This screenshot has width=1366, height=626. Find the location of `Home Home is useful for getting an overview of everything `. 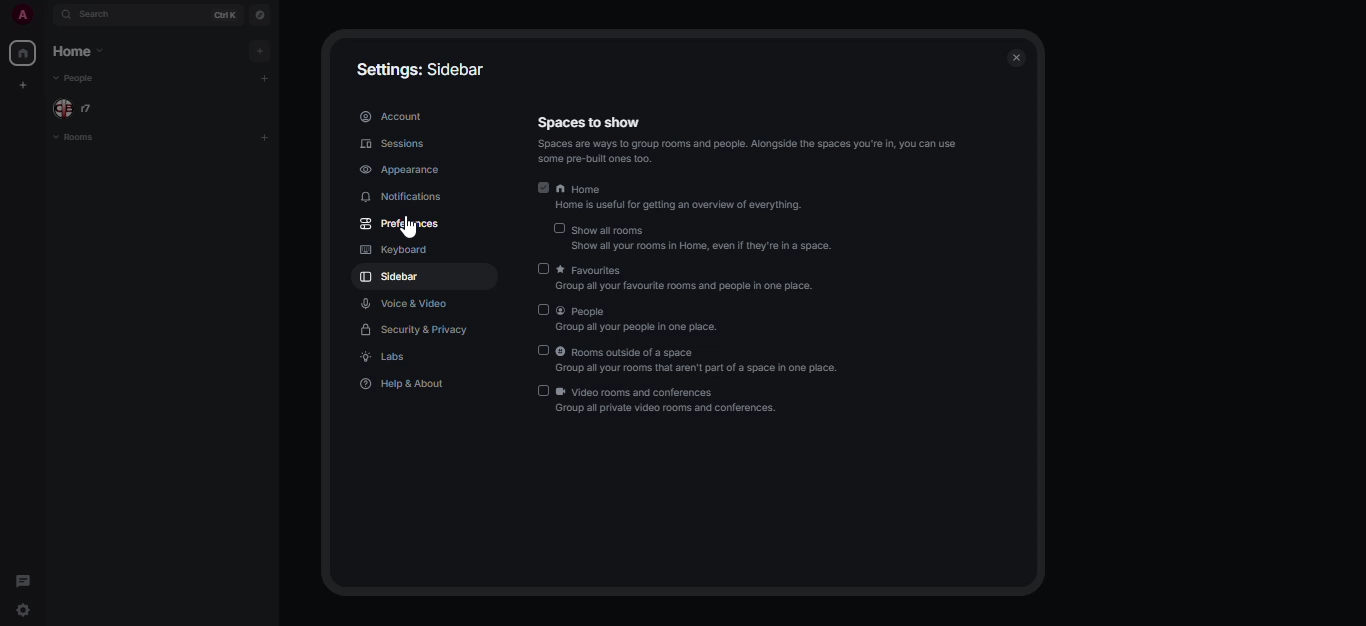

Home Home is useful for getting an overview of everything  is located at coordinates (687, 195).